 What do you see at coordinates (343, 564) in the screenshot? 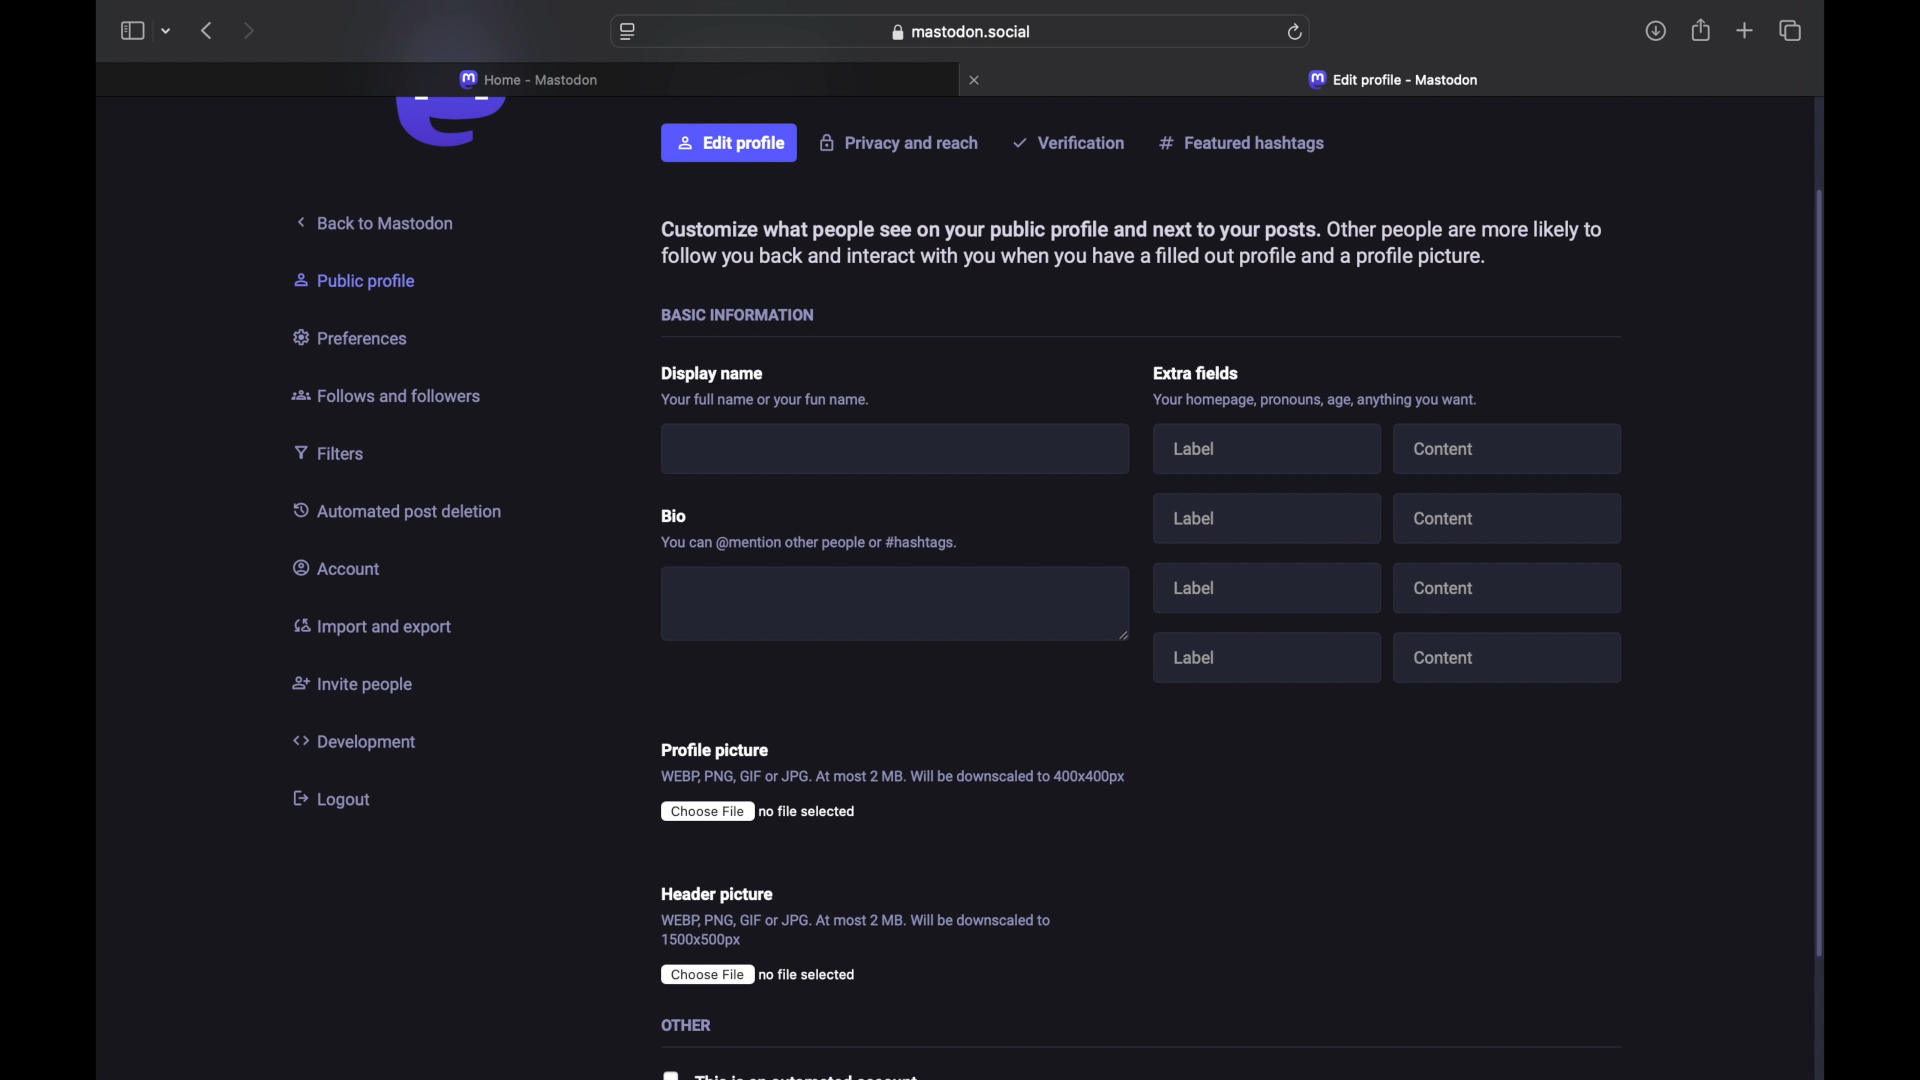
I see `account` at bounding box center [343, 564].